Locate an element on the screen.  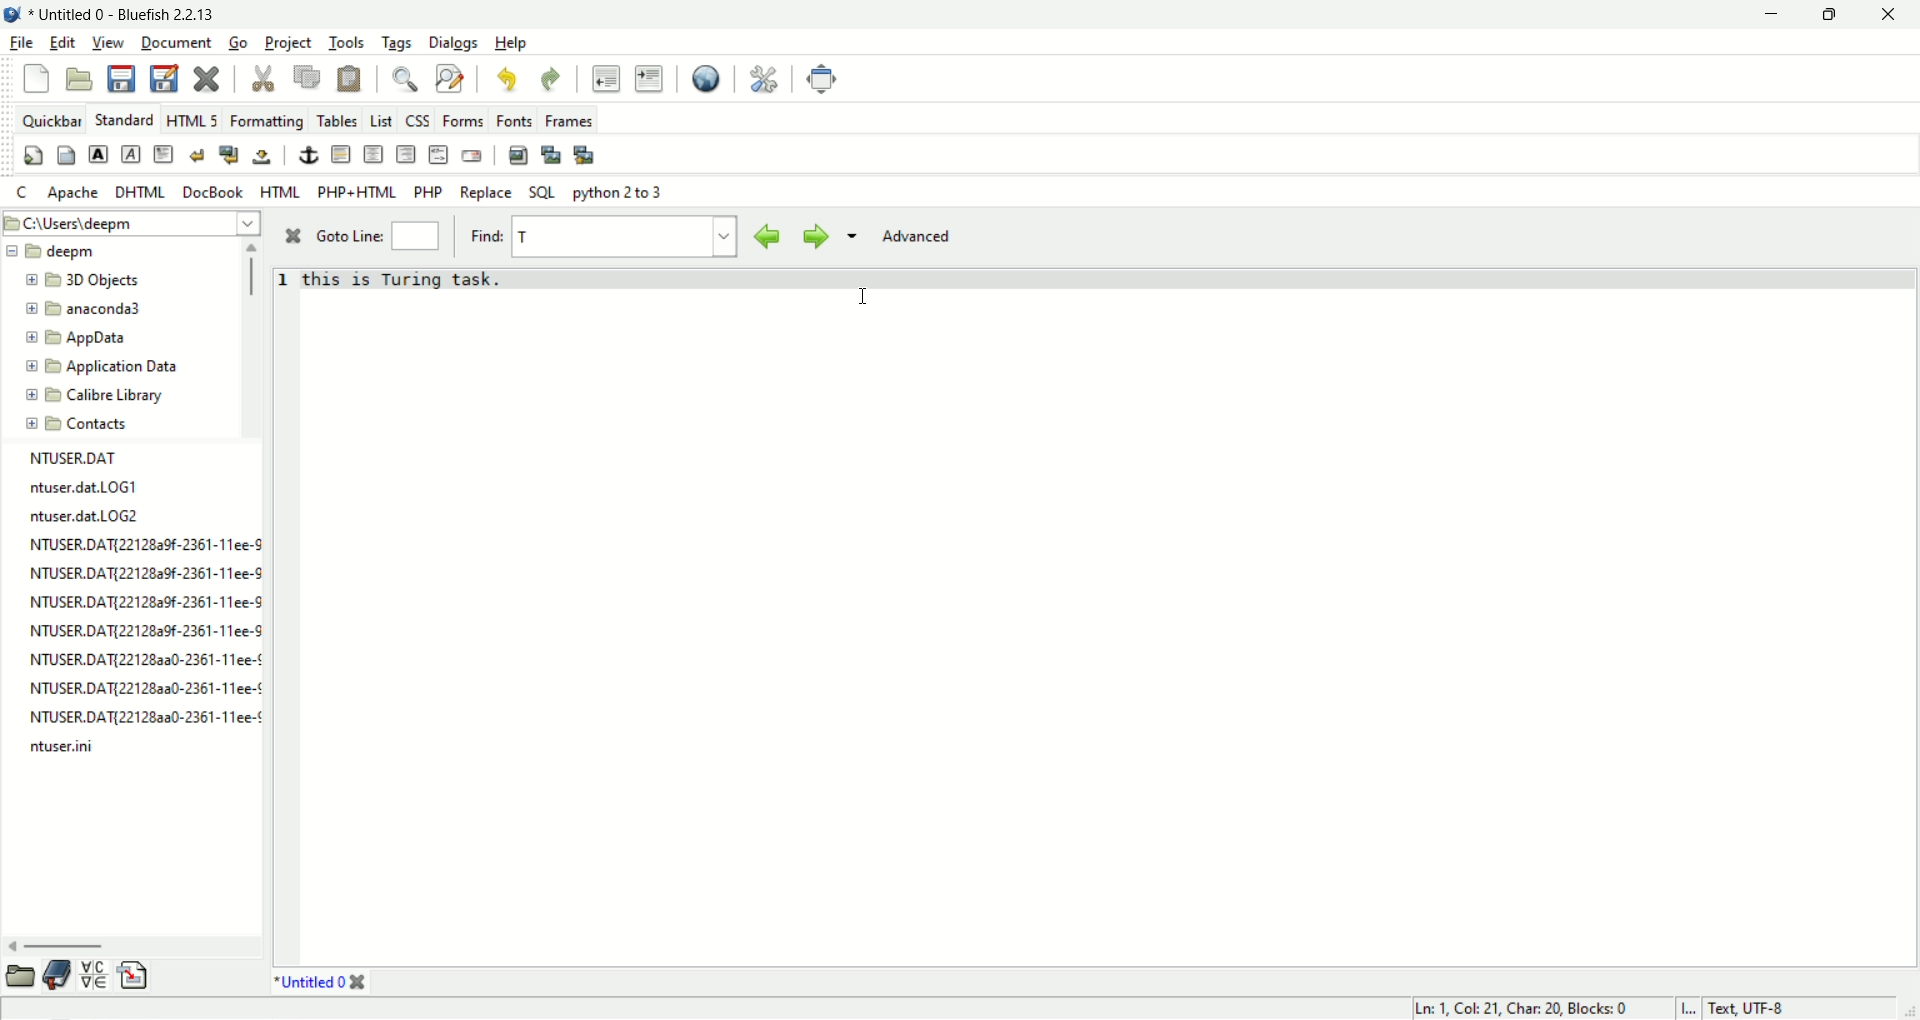
file browser is located at coordinates (19, 974).